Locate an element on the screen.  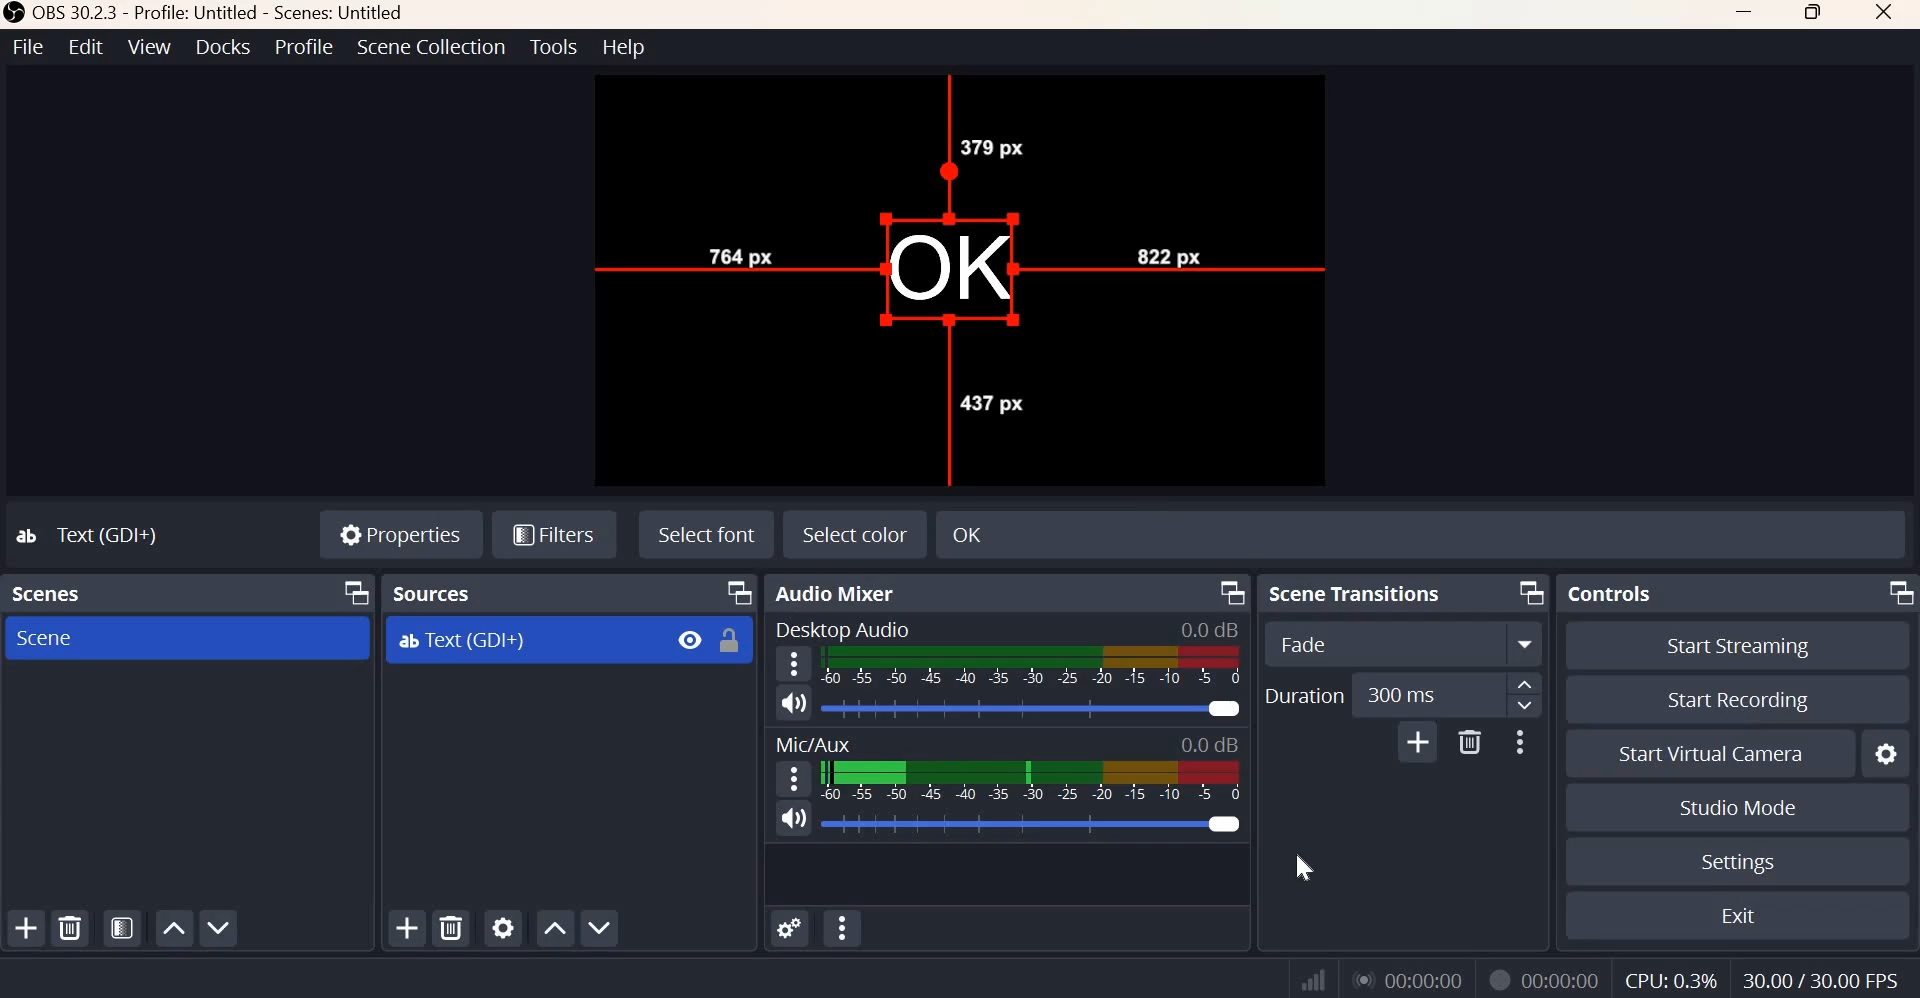
increase duration is located at coordinates (1525, 683).